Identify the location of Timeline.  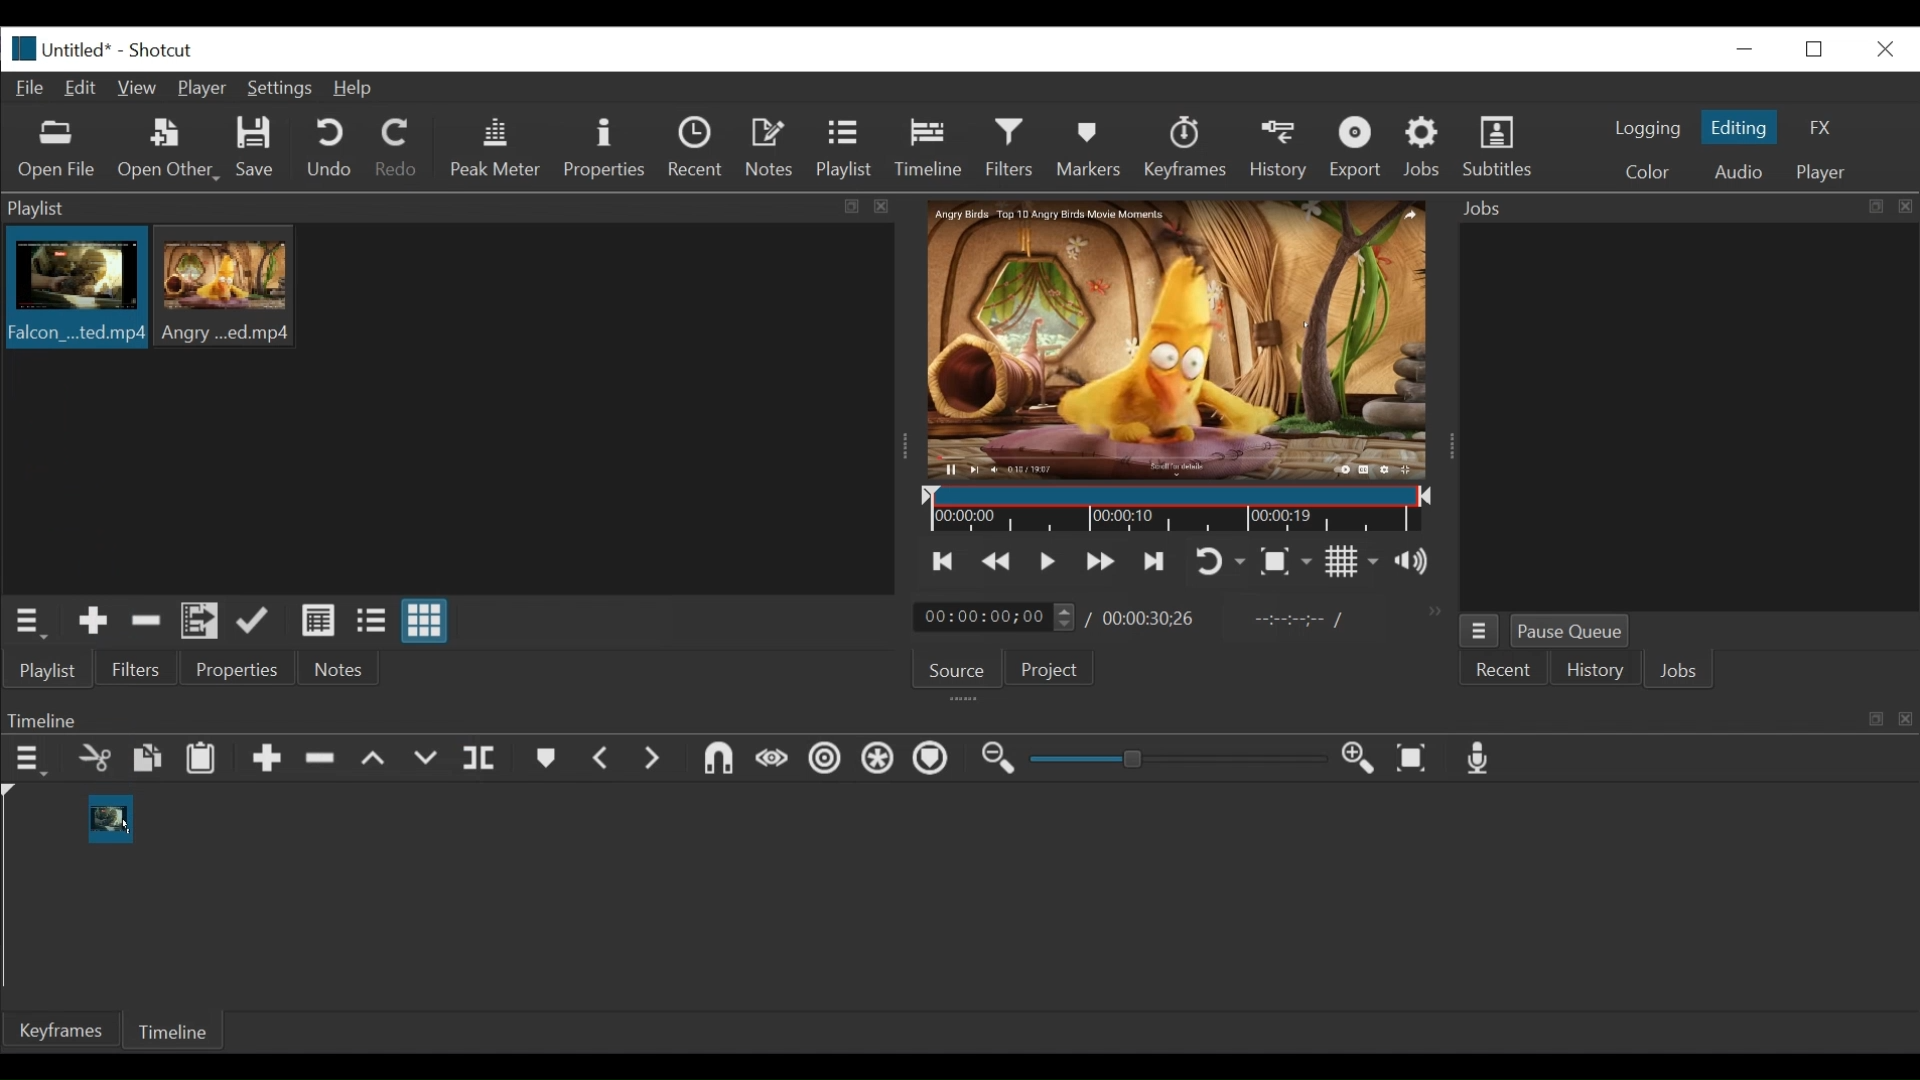
(934, 144).